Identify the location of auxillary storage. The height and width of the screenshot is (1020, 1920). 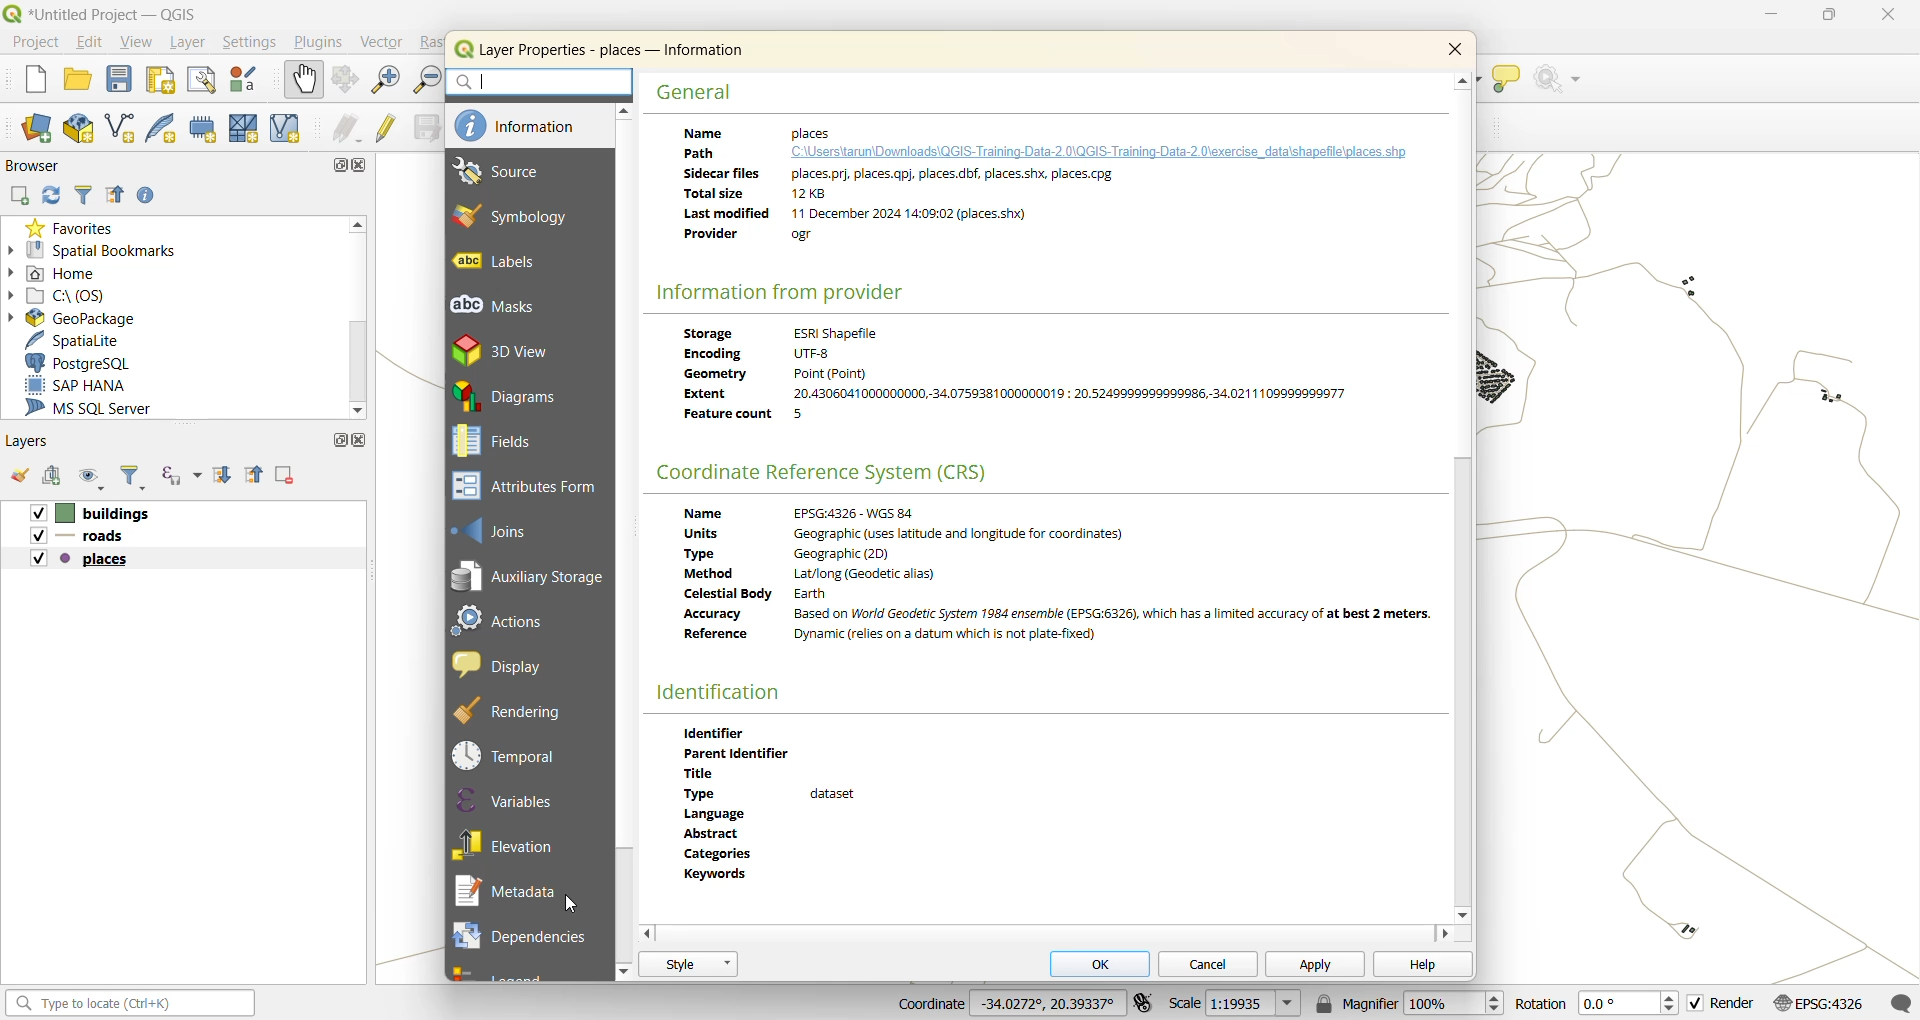
(528, 578).